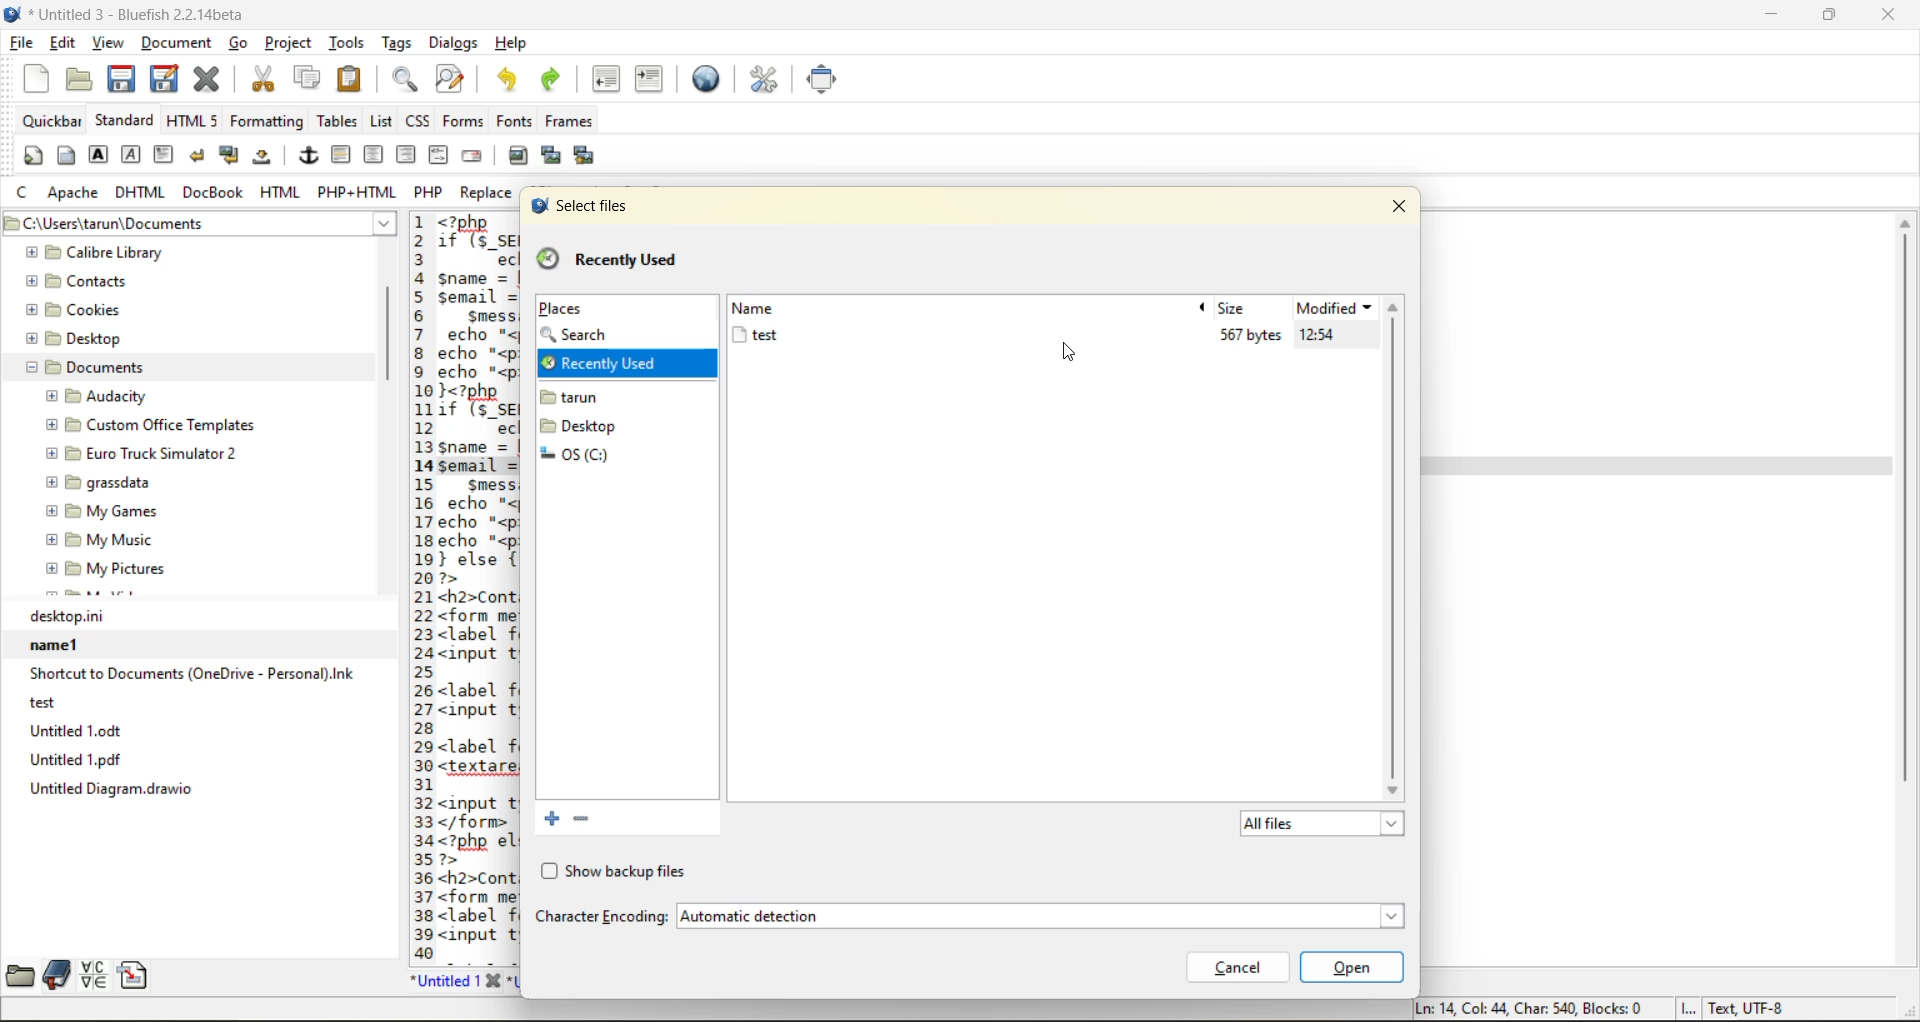  I want to click on line number, so click(417, 586).